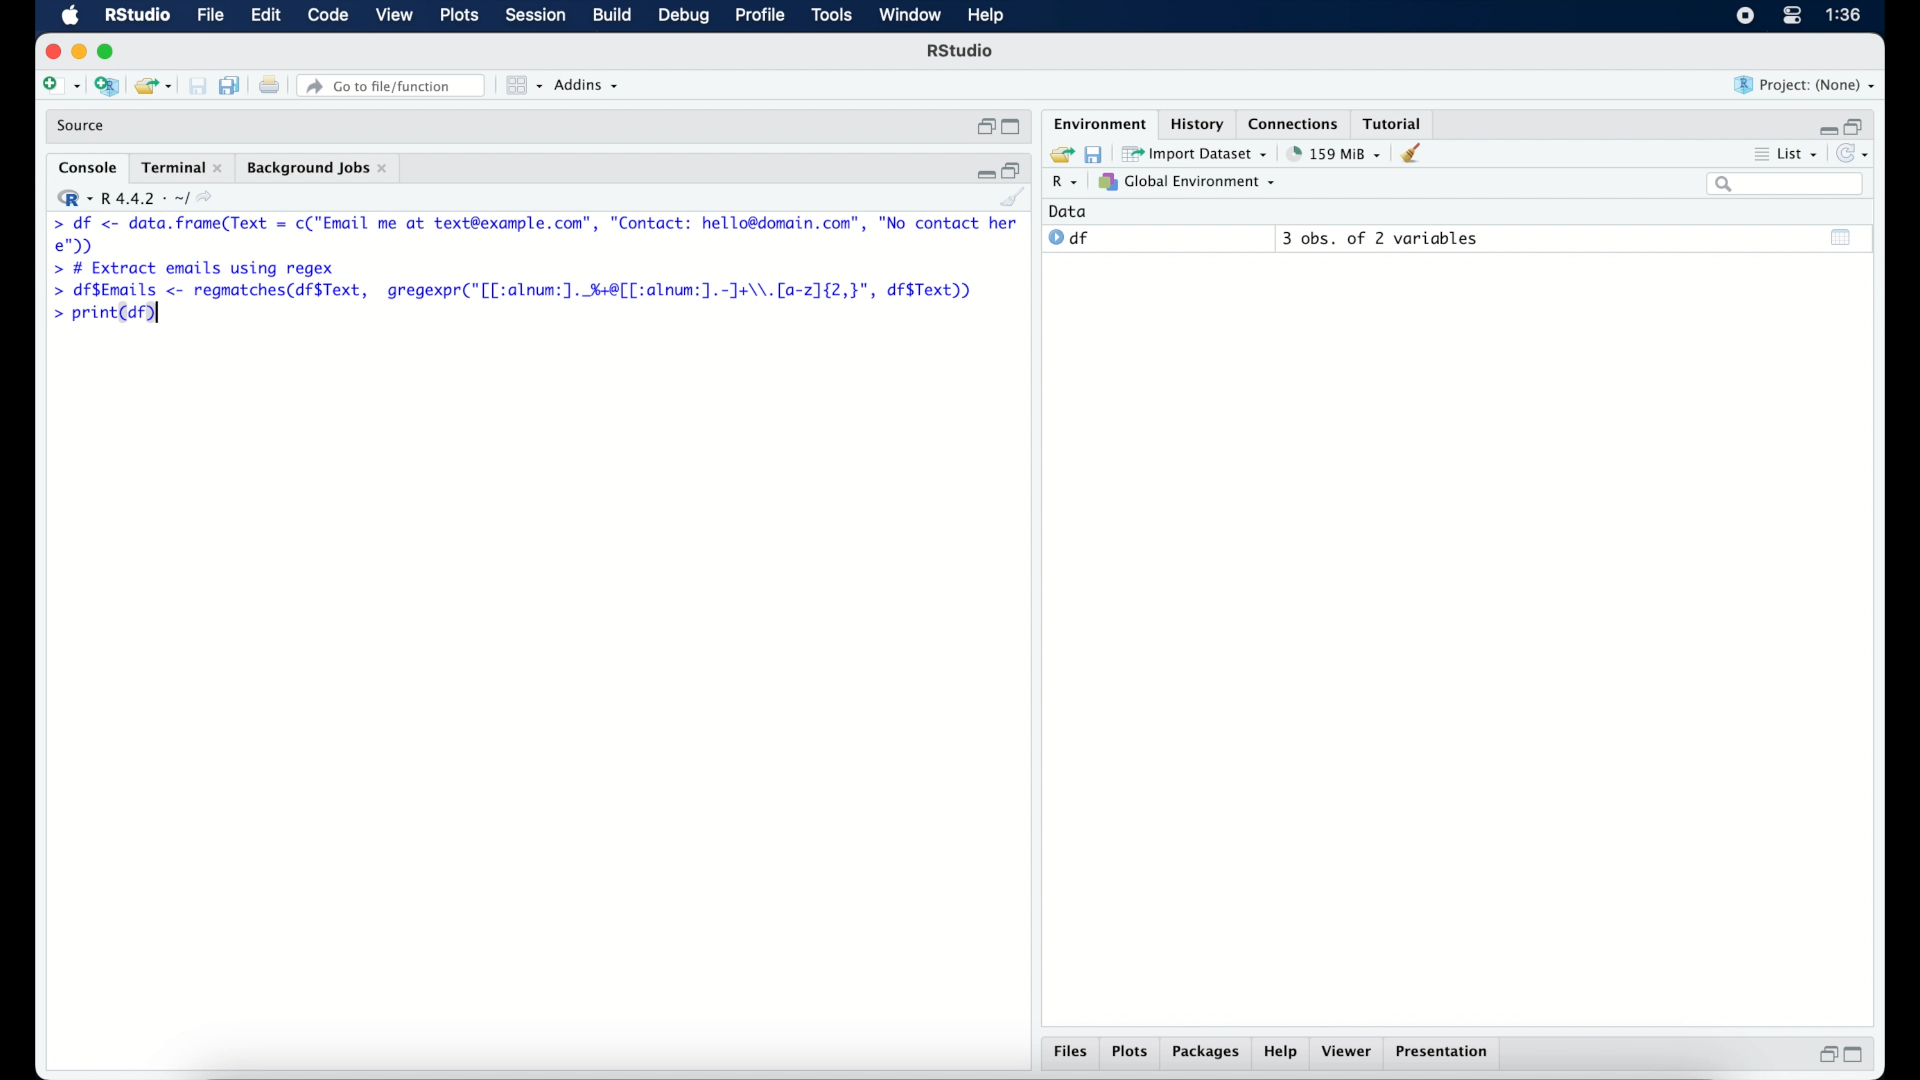 Image resolution: width=1920 pixels, height=1080 pixels. Describe the element at coordinates (68, 16) in the screenshot. I see `macOS` at that location.